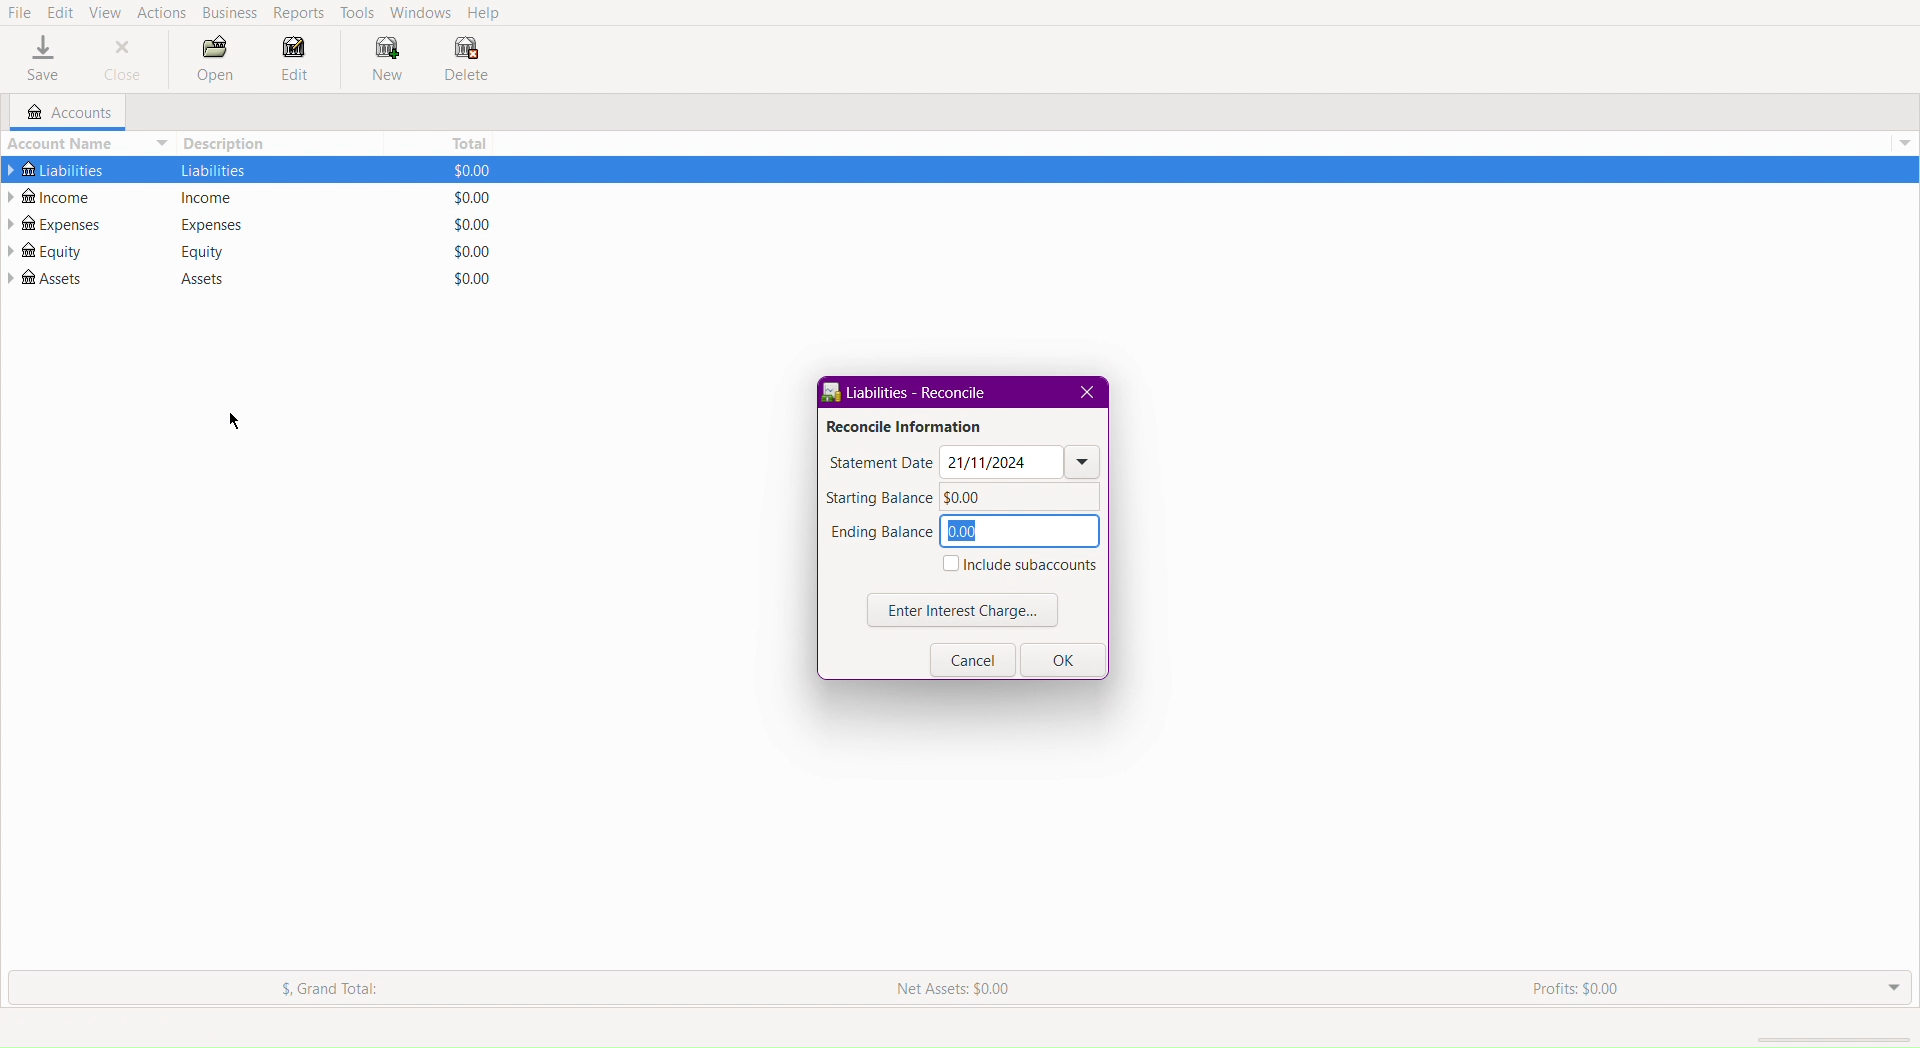  Describe the element at coordinates (477, 169) in the screenshot. I see `Total` at that location.